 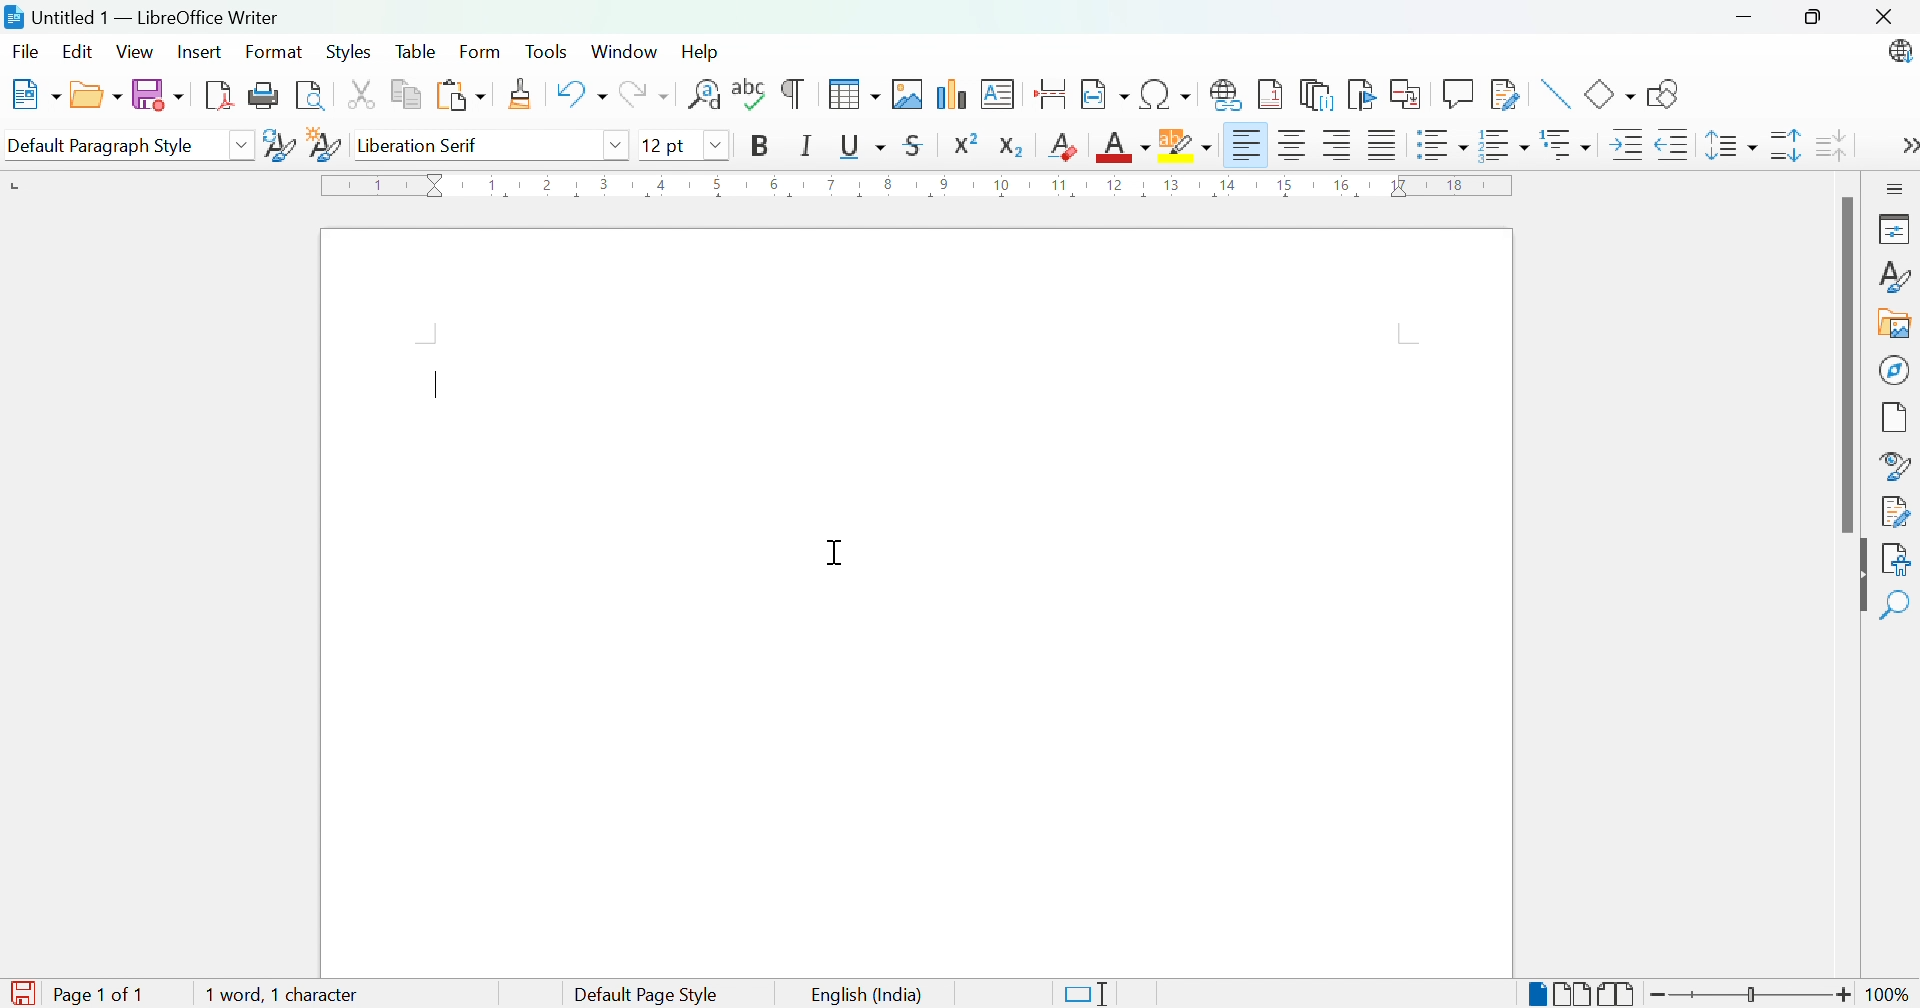 I want to click on Drop down, so click(x=246, y=142).